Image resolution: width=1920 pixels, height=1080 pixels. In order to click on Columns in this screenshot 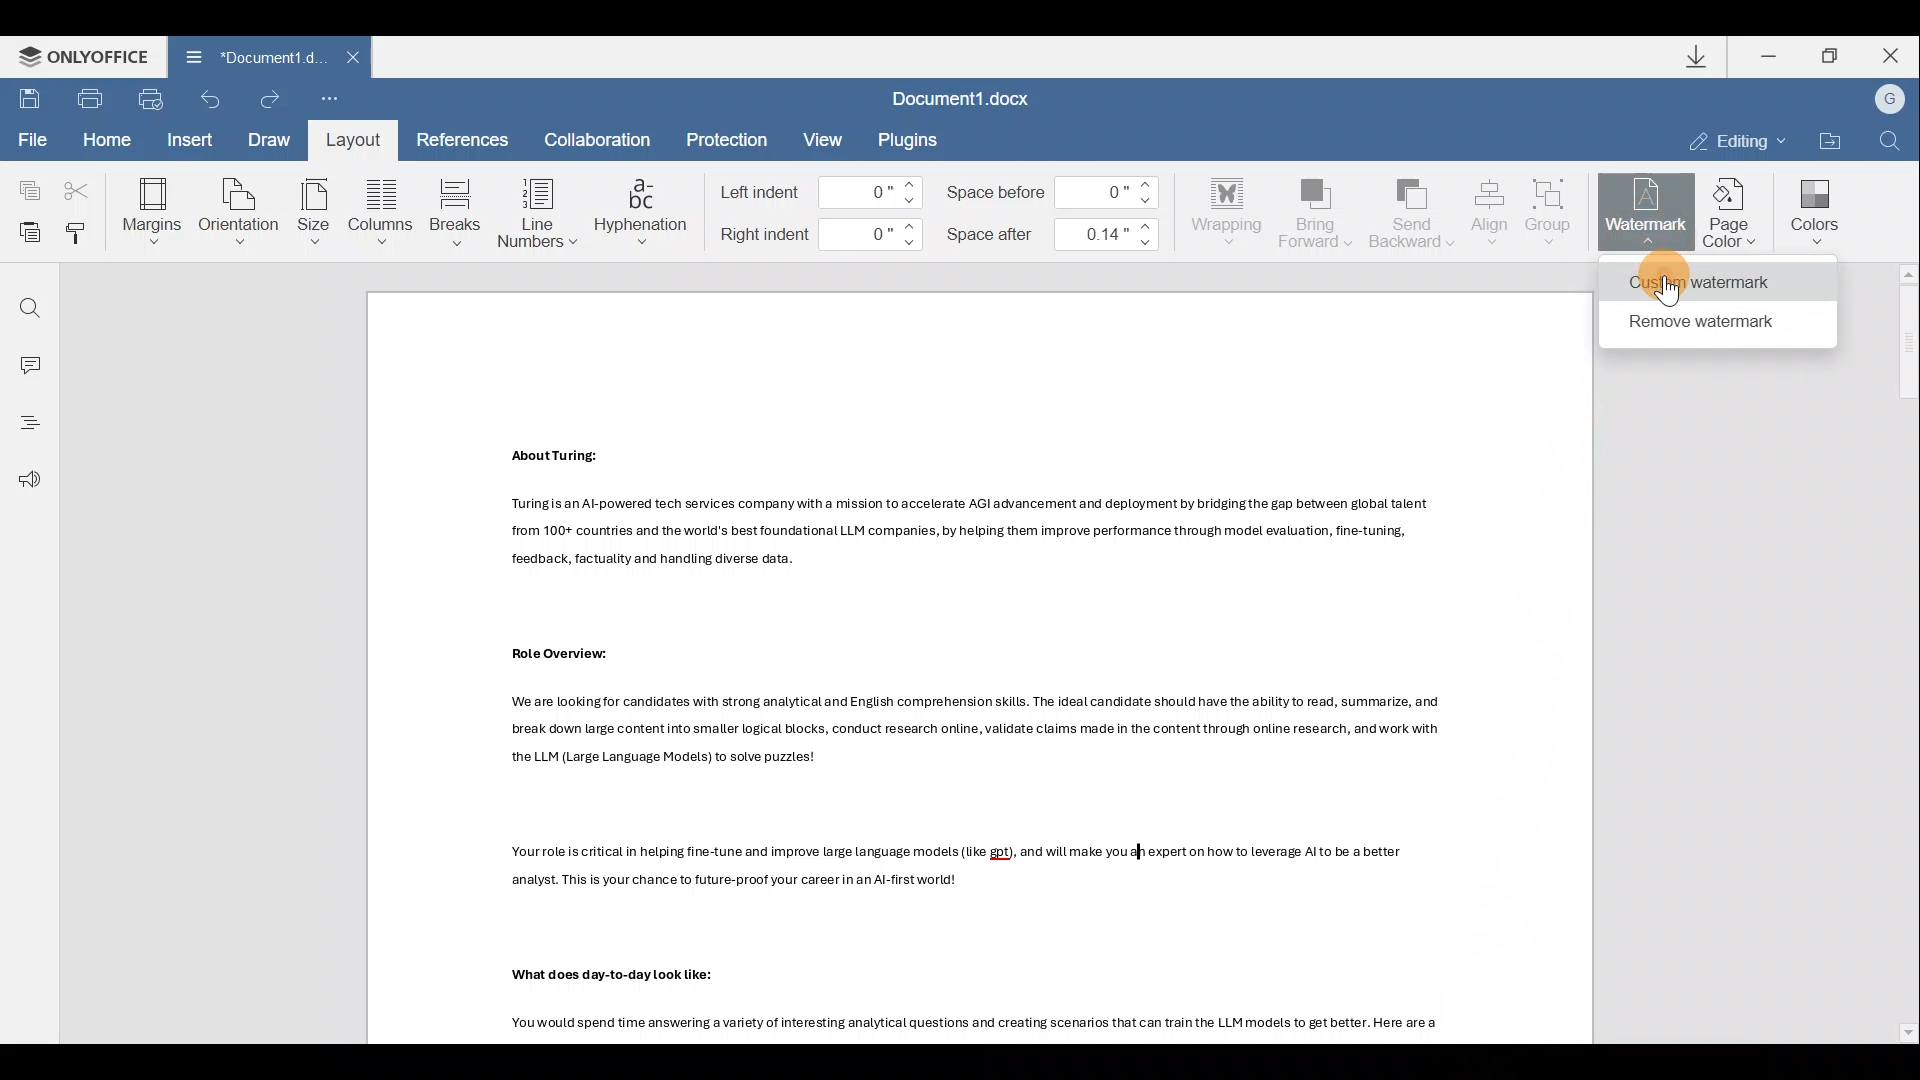, I will do `click(383, 208)`.